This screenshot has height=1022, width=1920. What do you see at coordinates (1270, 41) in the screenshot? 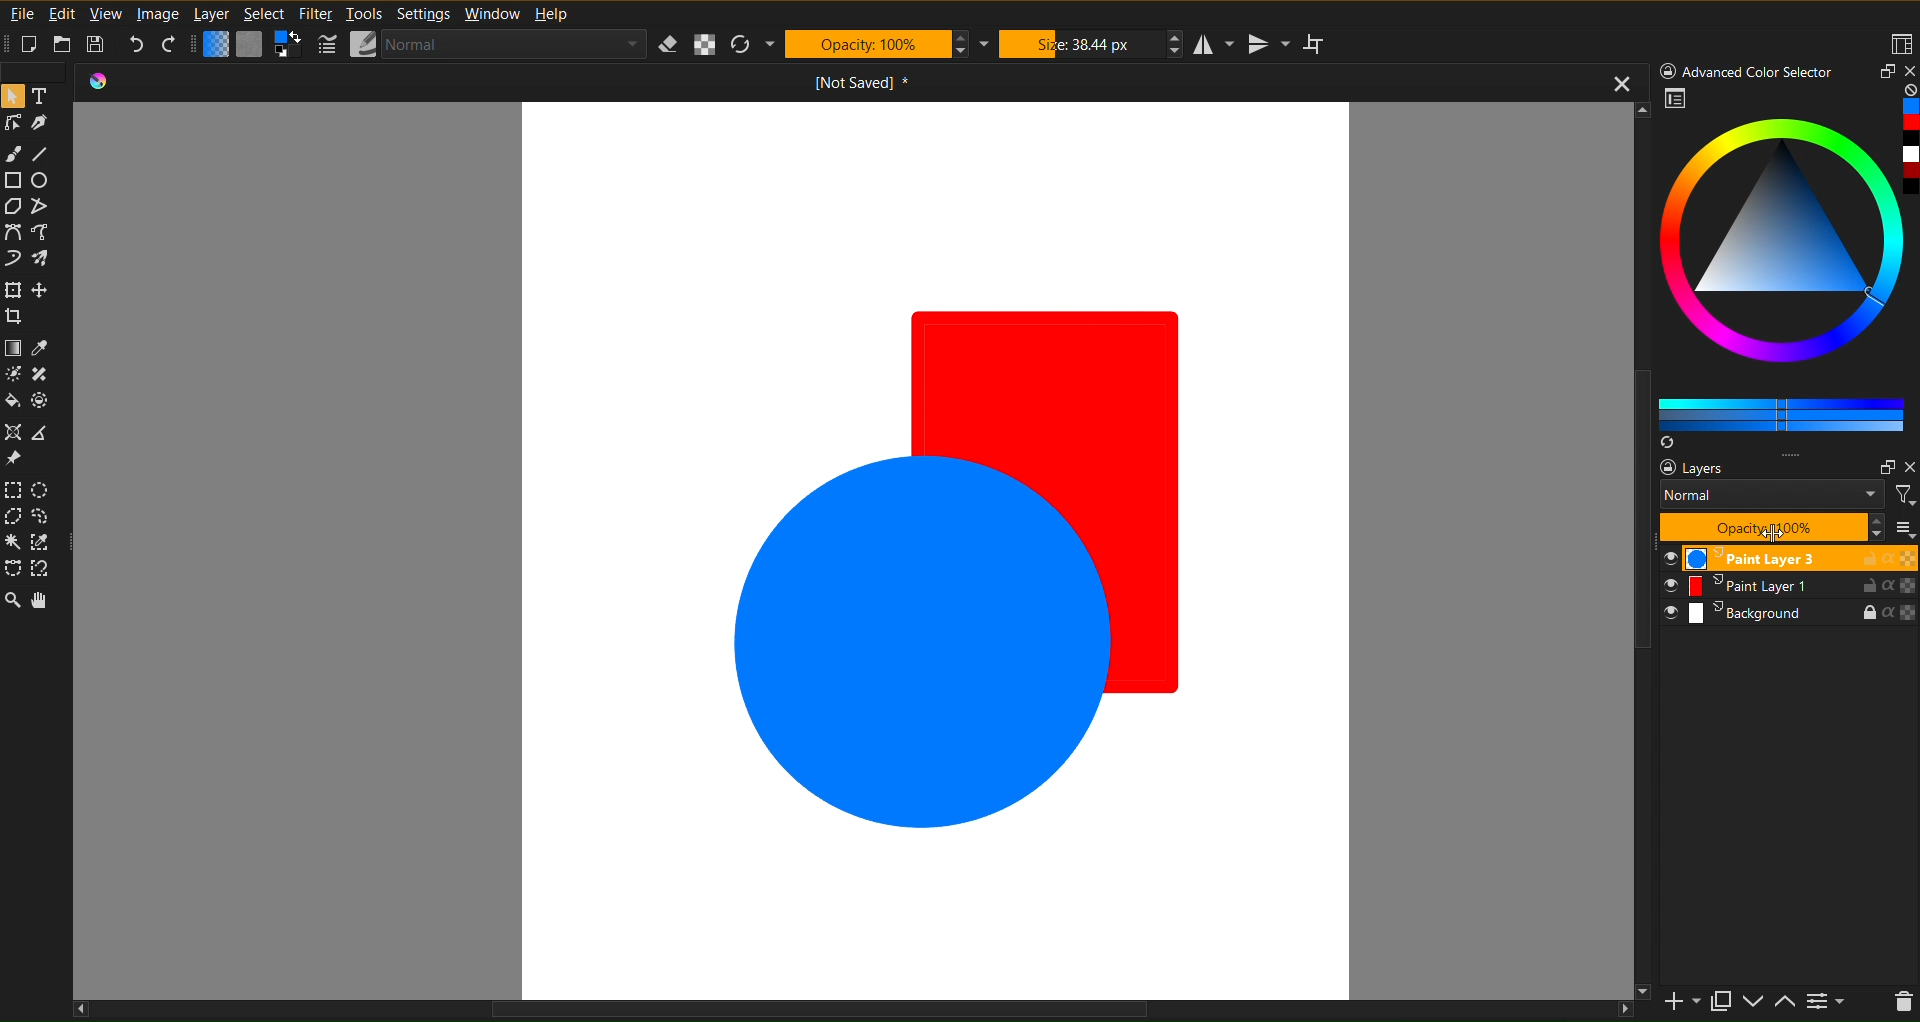
I see `Vertical Mirror` at bounding box center [1270, 41].